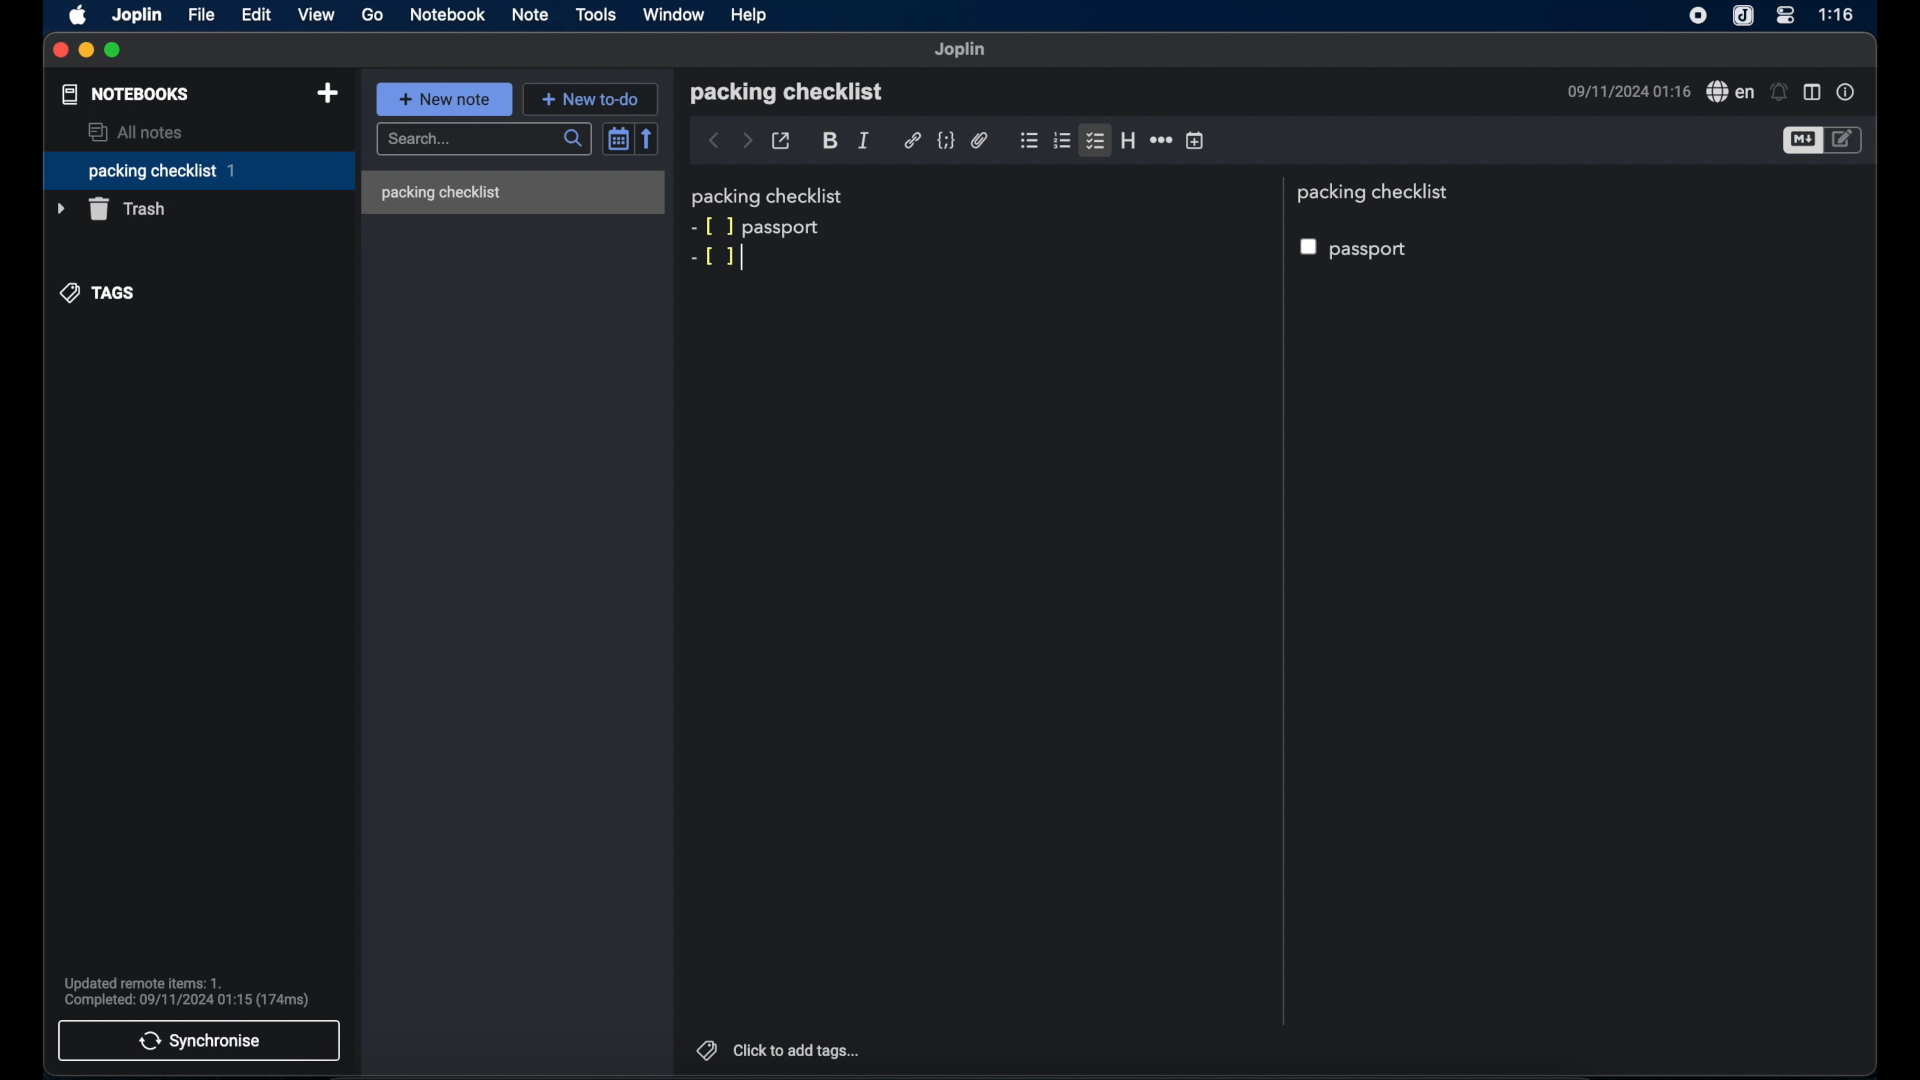 This screenshot has width=1920, height=1080. What do you see at coordinates (60, 50) in the screenshot?
I see `close` at bounding box center [60, 50].